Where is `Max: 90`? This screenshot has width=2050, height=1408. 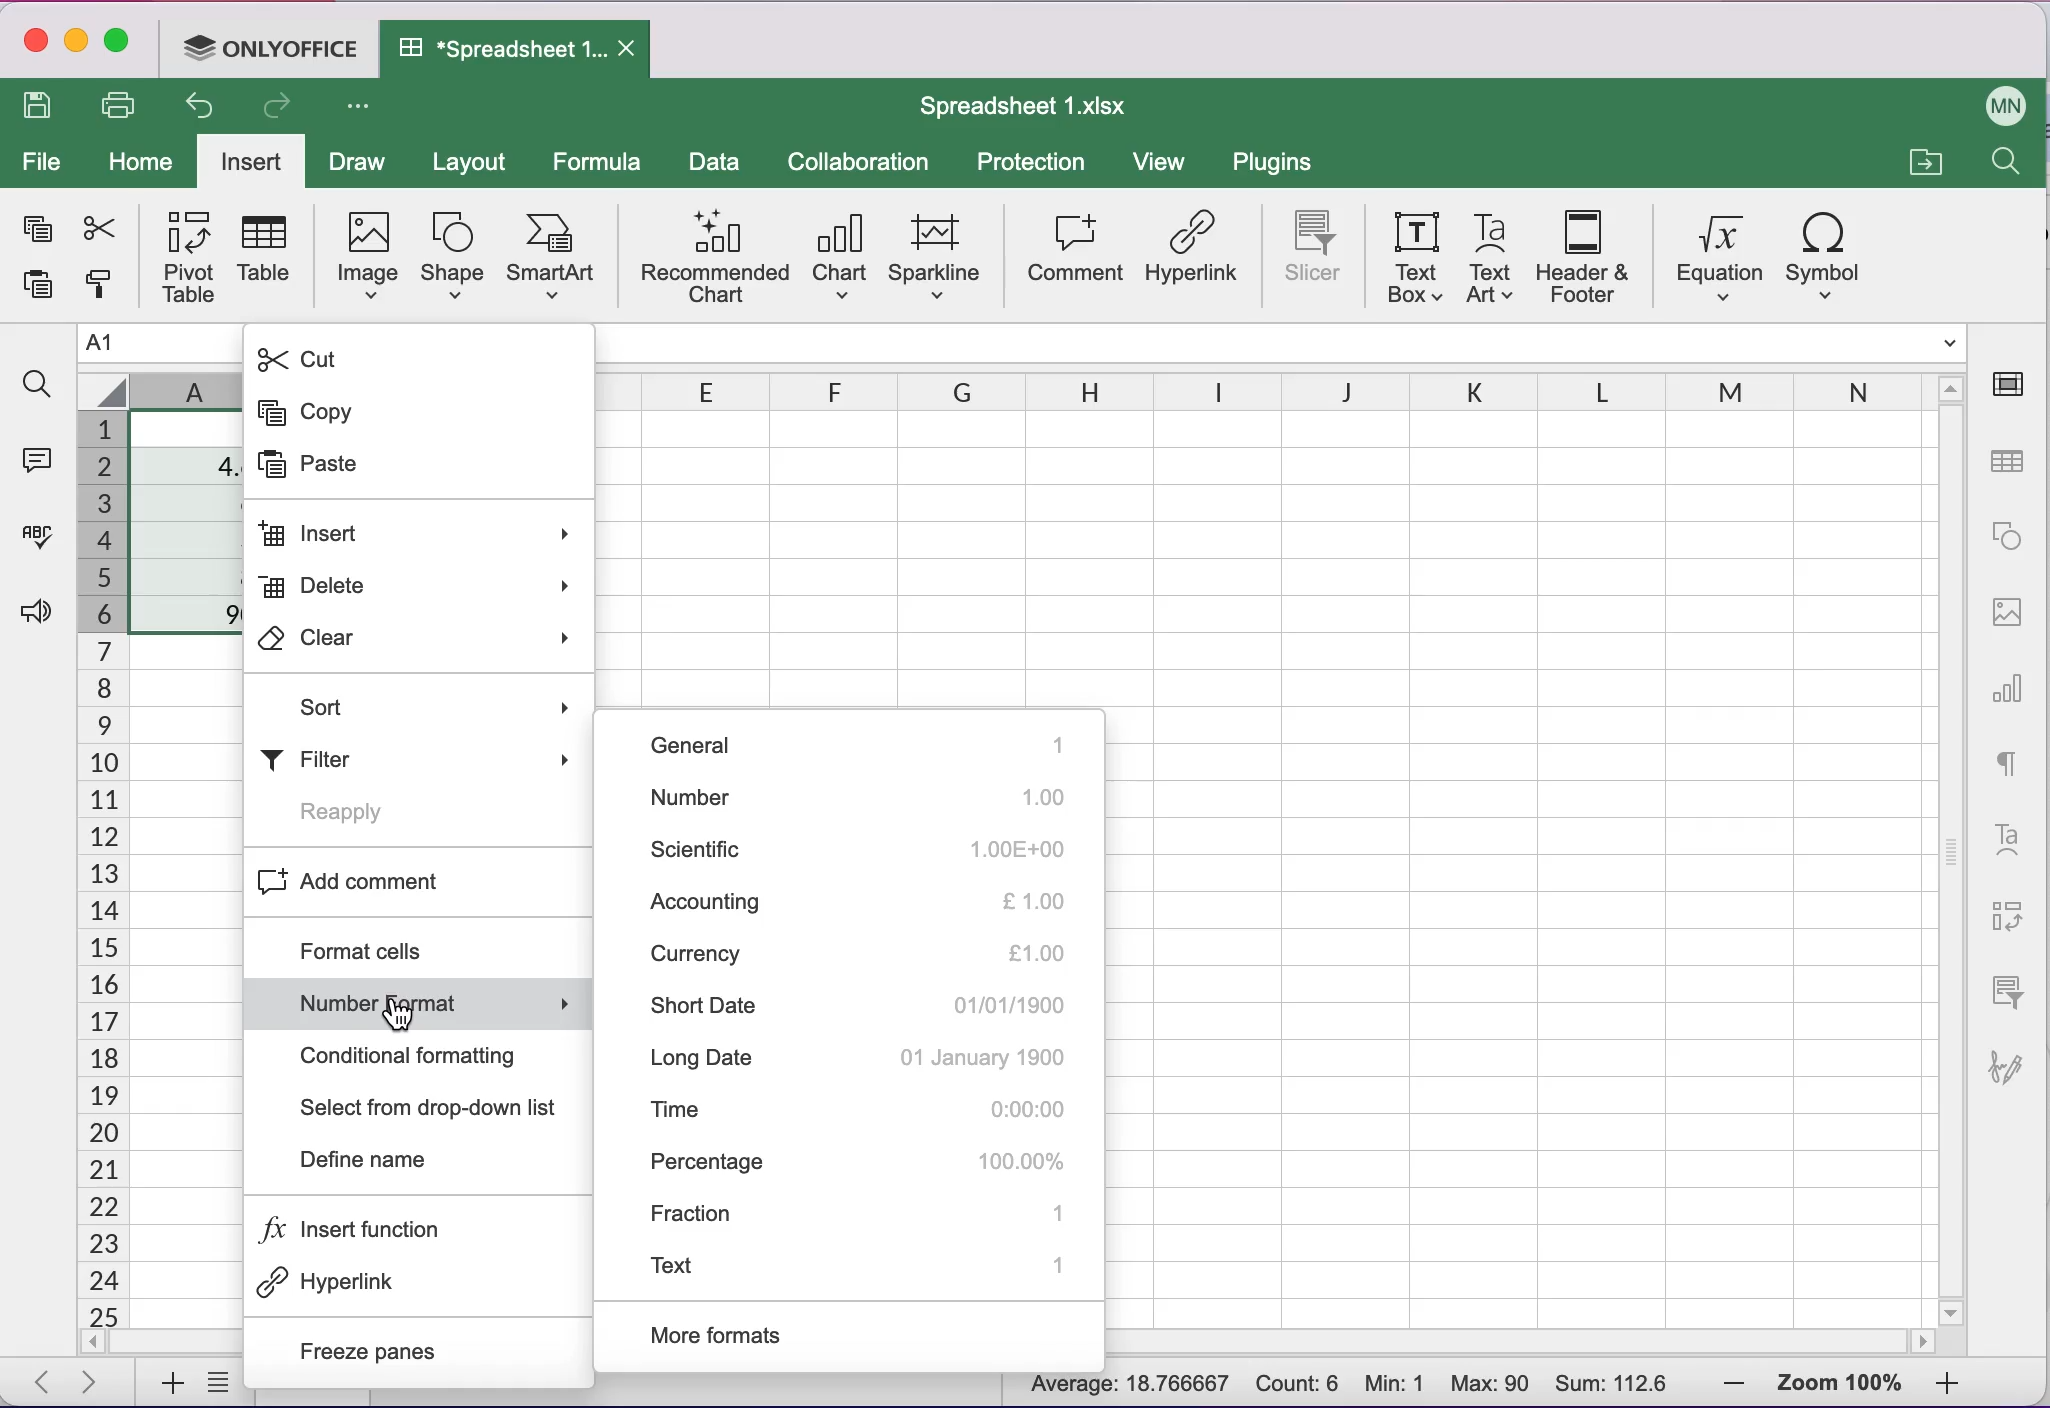 Max: 90 is located at coordinates (1491, 1382).